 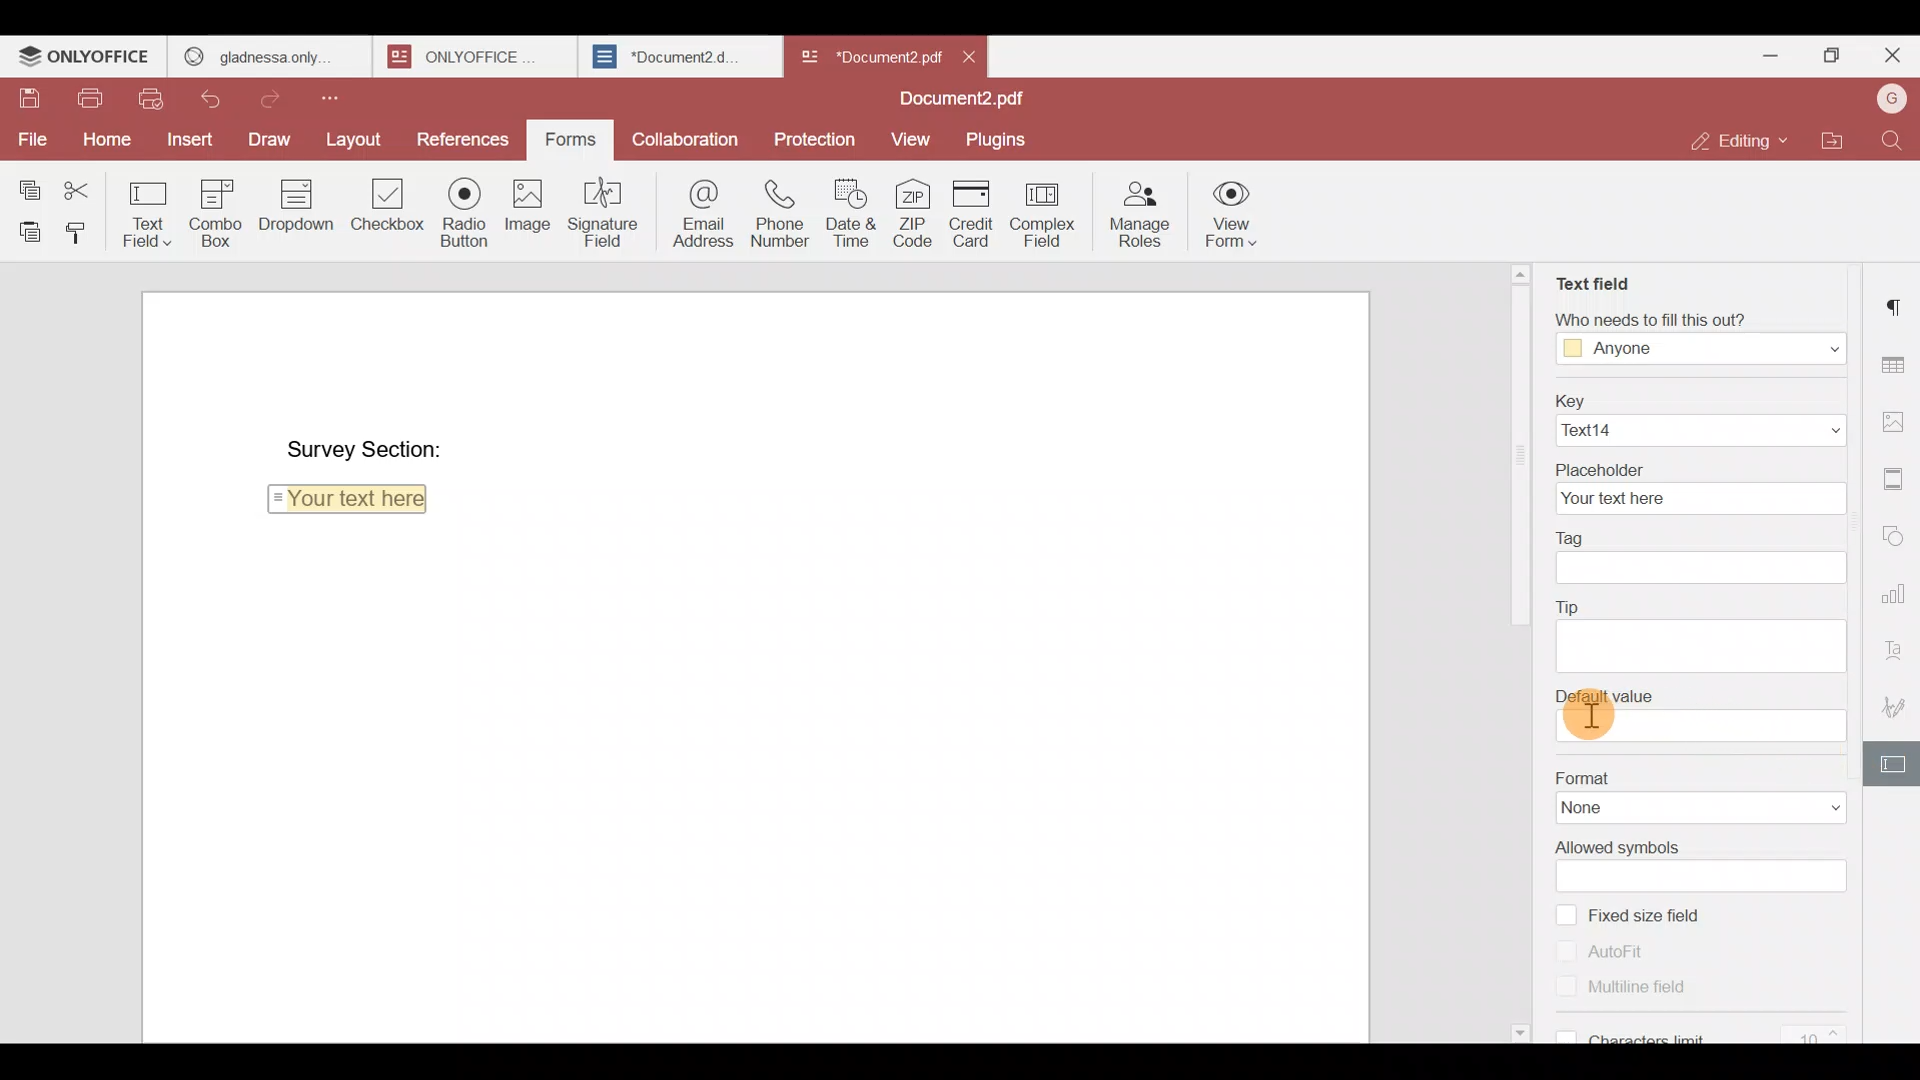 I want to click on Document2.pdf, so click(x=955, y=100).